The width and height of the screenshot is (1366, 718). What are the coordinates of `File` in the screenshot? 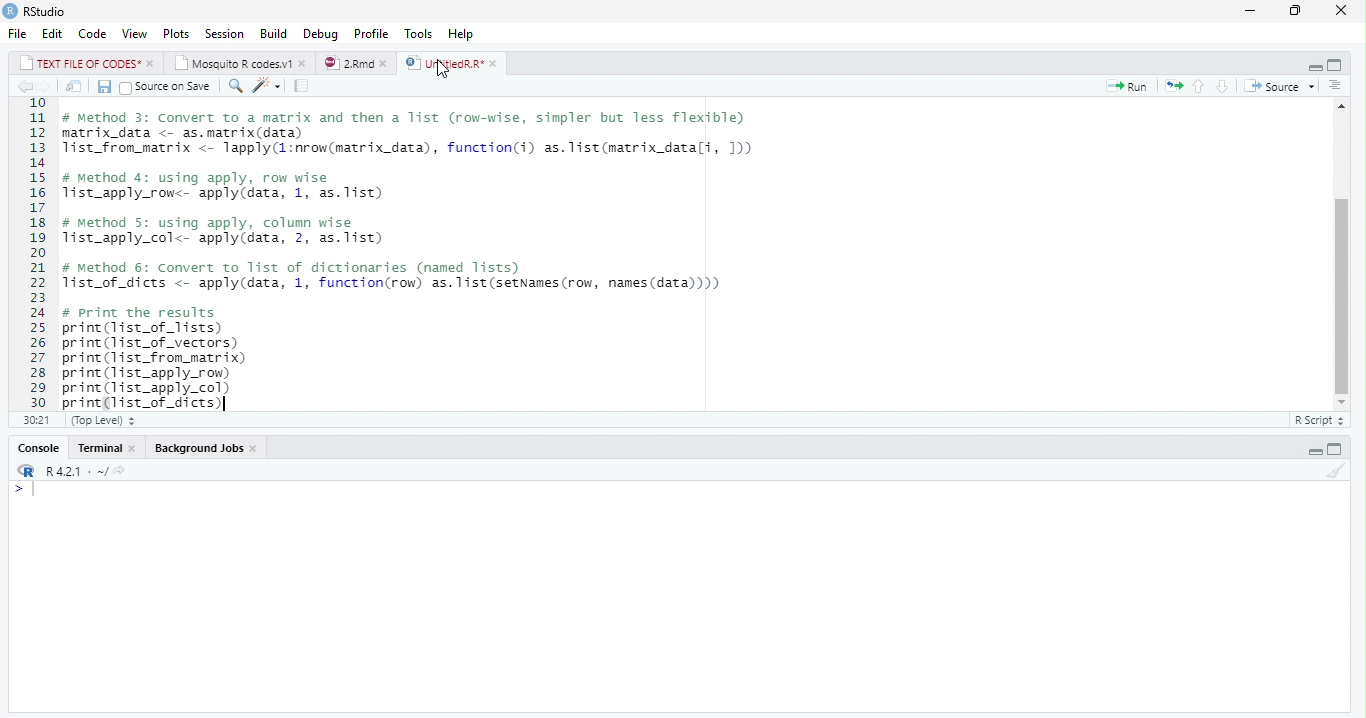 It's located at (20, 33).